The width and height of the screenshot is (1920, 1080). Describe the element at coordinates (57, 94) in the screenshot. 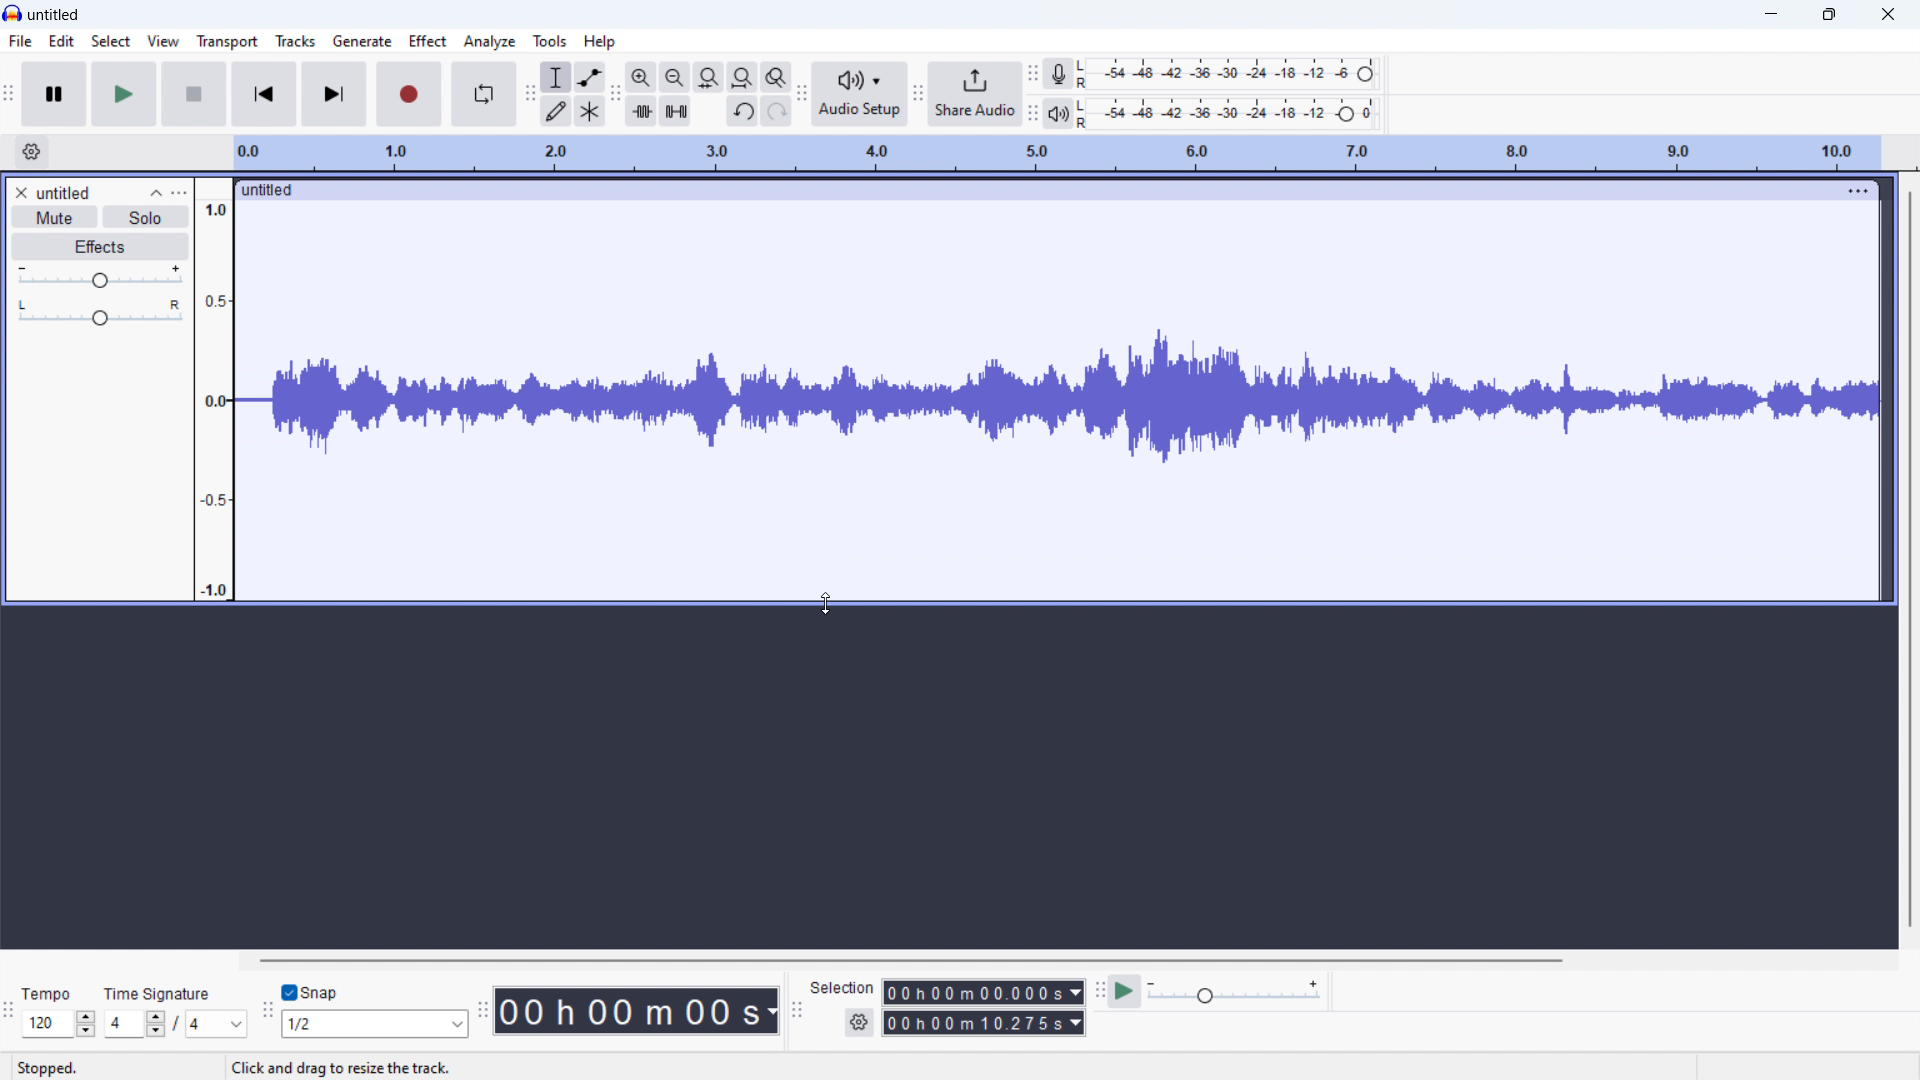

I see `pause` at that location.